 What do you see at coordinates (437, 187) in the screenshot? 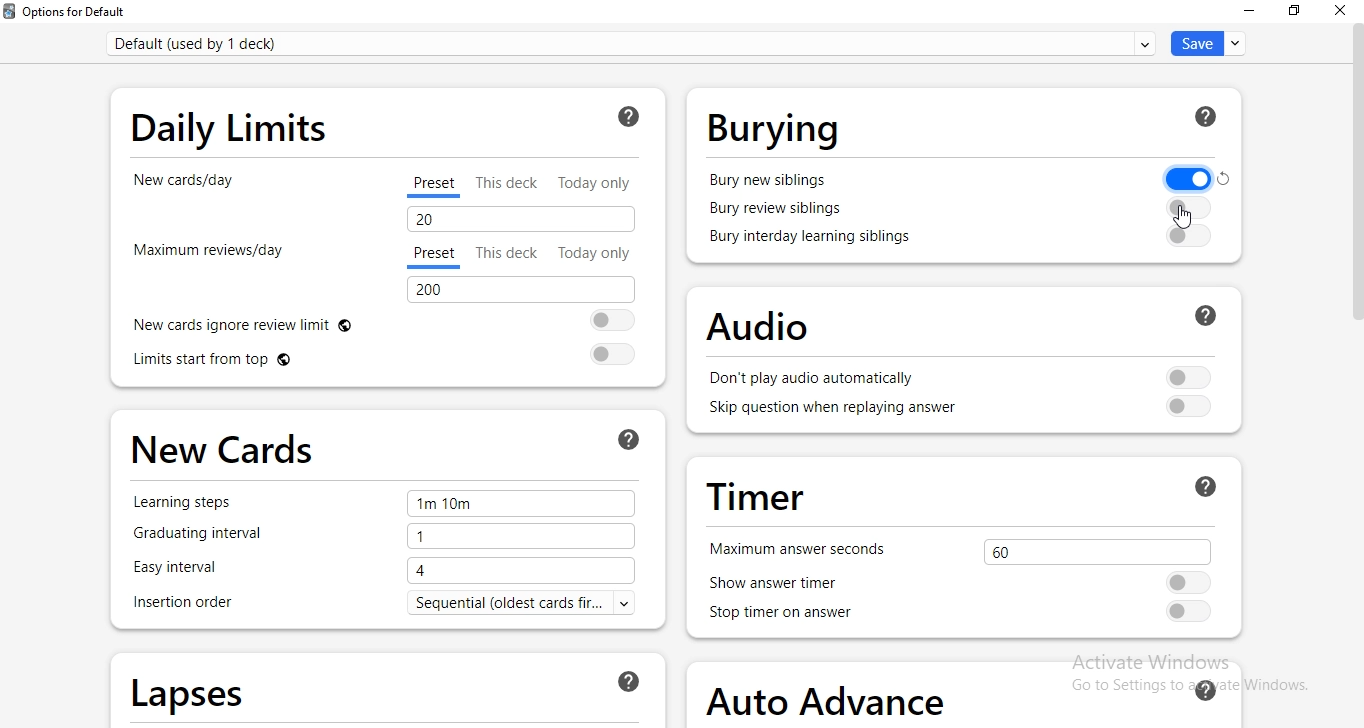
I see `preset` at bounding box center [437, 187].